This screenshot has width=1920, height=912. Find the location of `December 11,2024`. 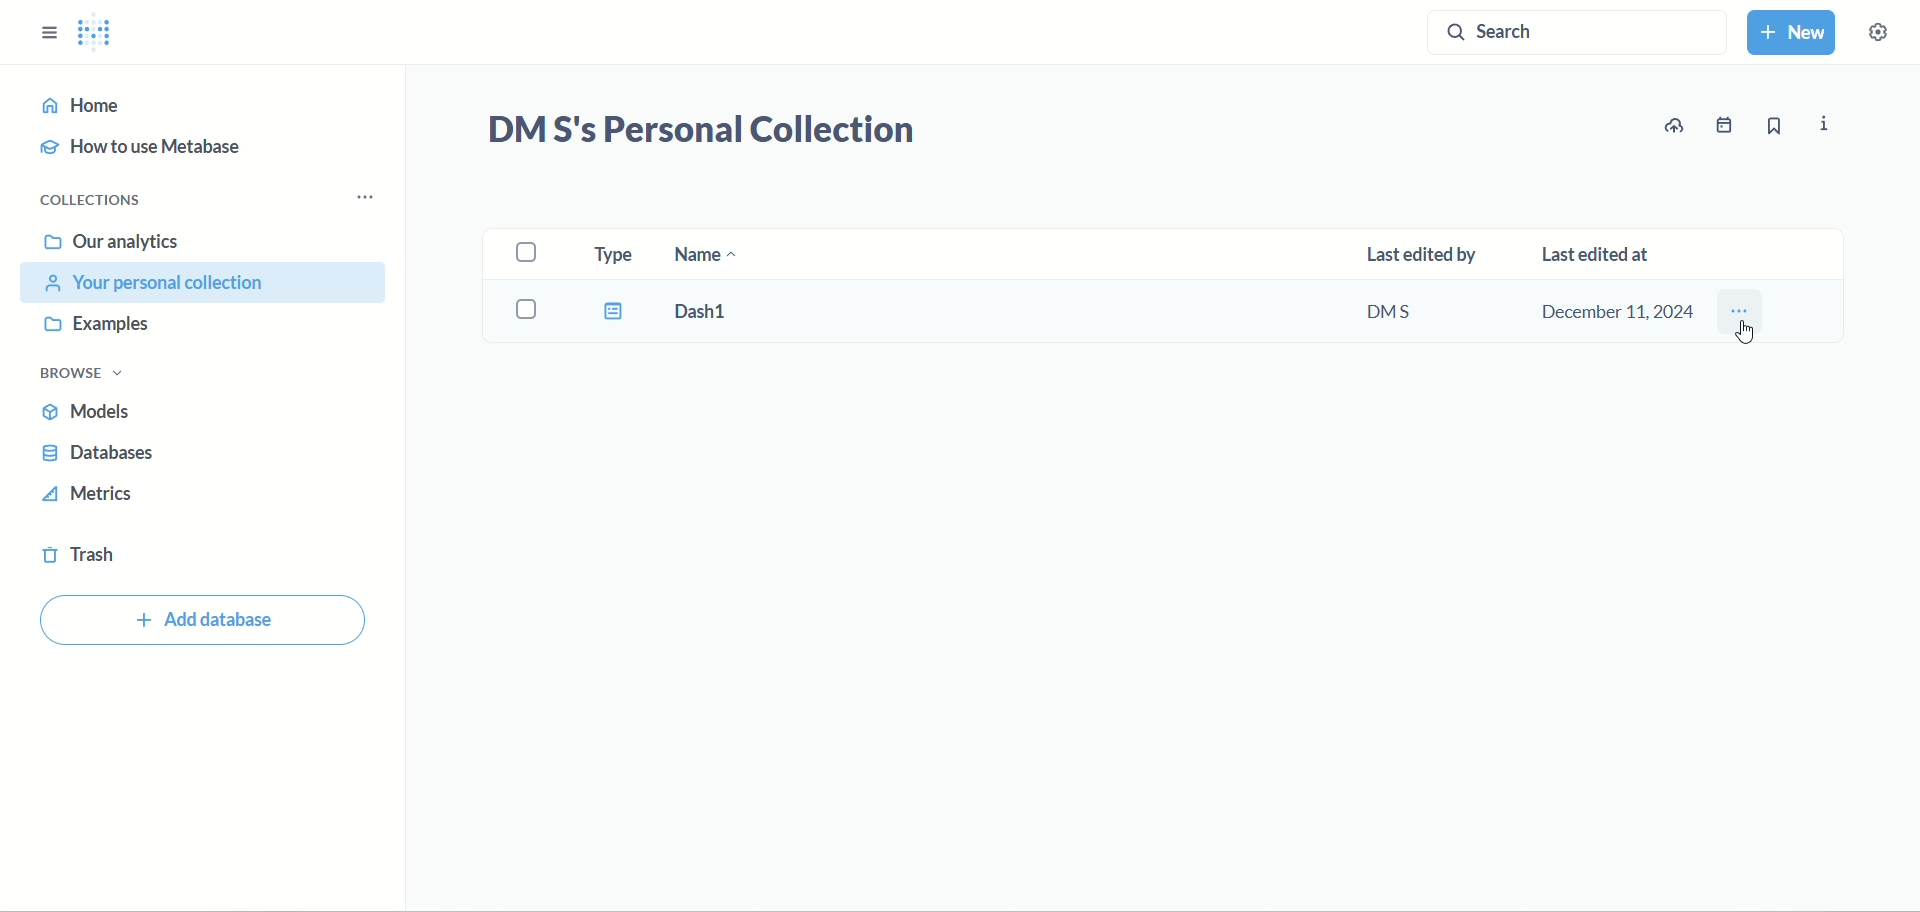

December 11,2024 is located at coordinates (1615, 310).